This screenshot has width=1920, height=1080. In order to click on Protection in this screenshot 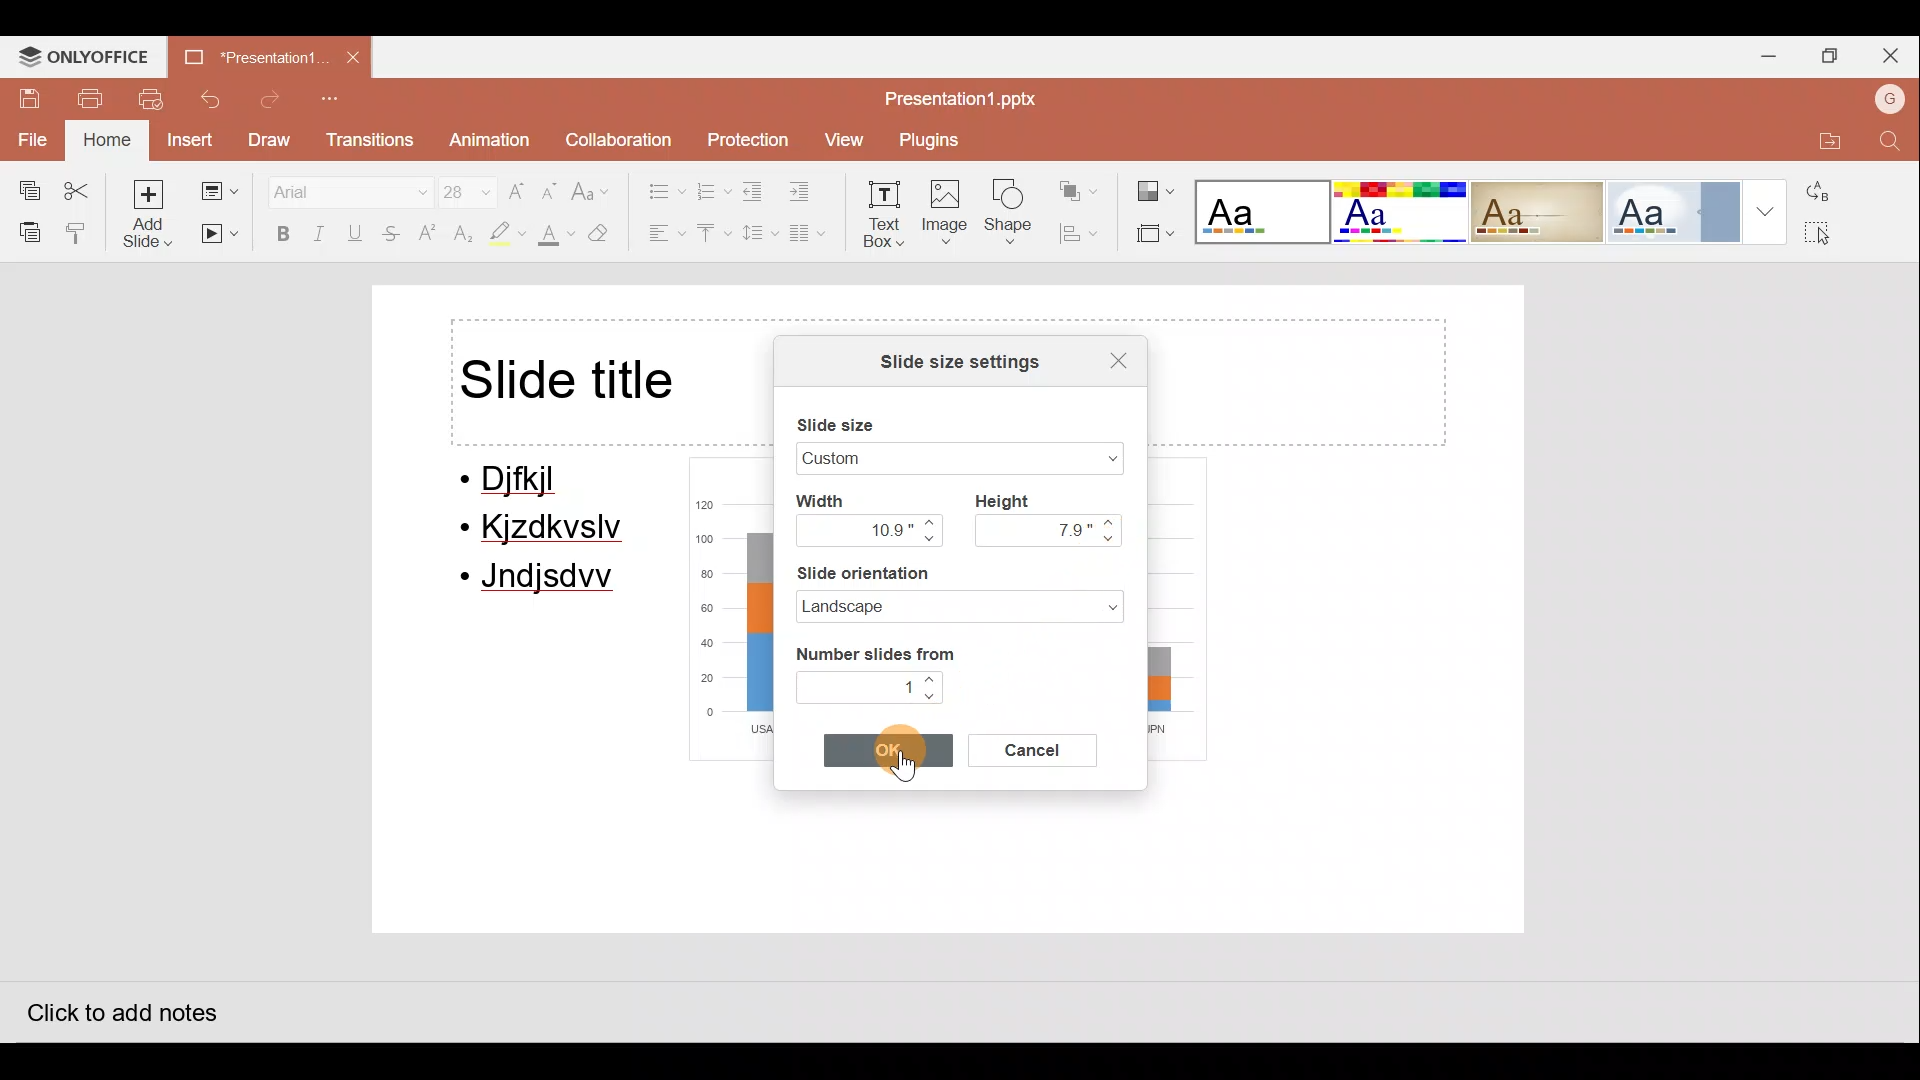, I will do `click(744, 133)`.